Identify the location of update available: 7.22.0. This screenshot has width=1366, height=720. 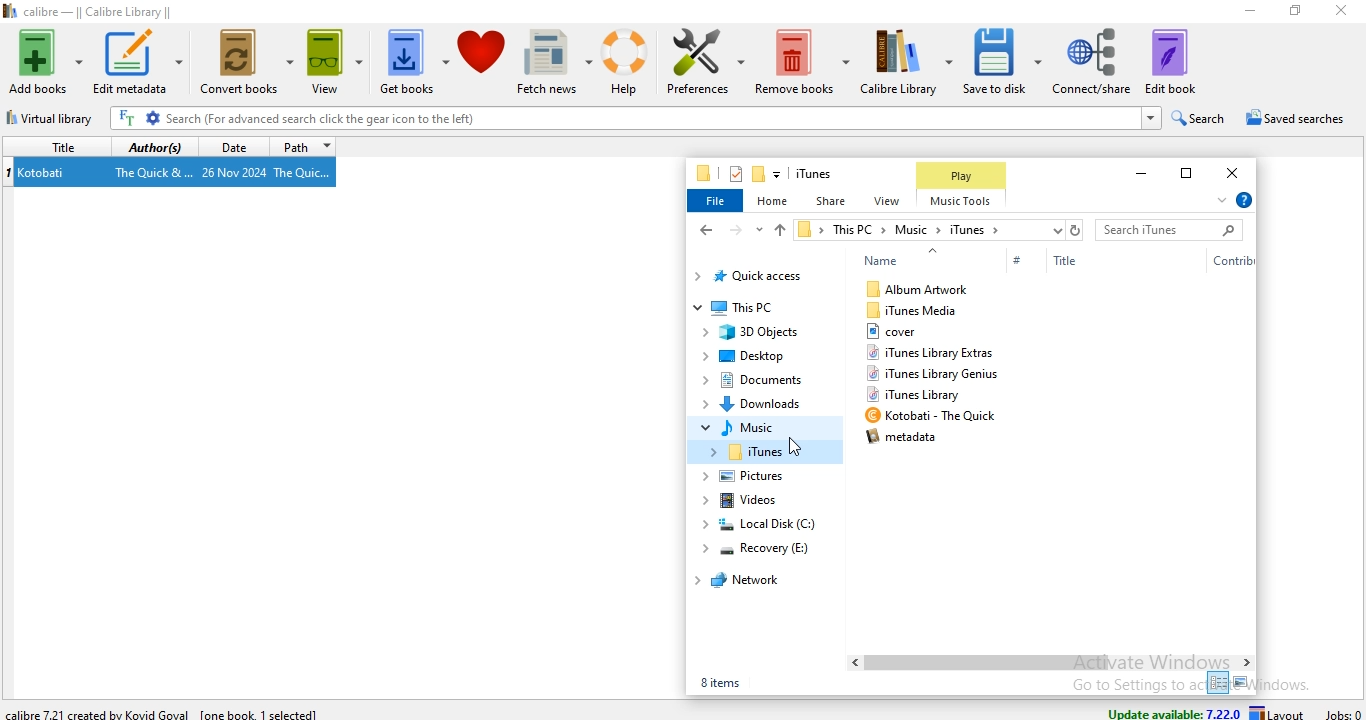
(1172, 710).